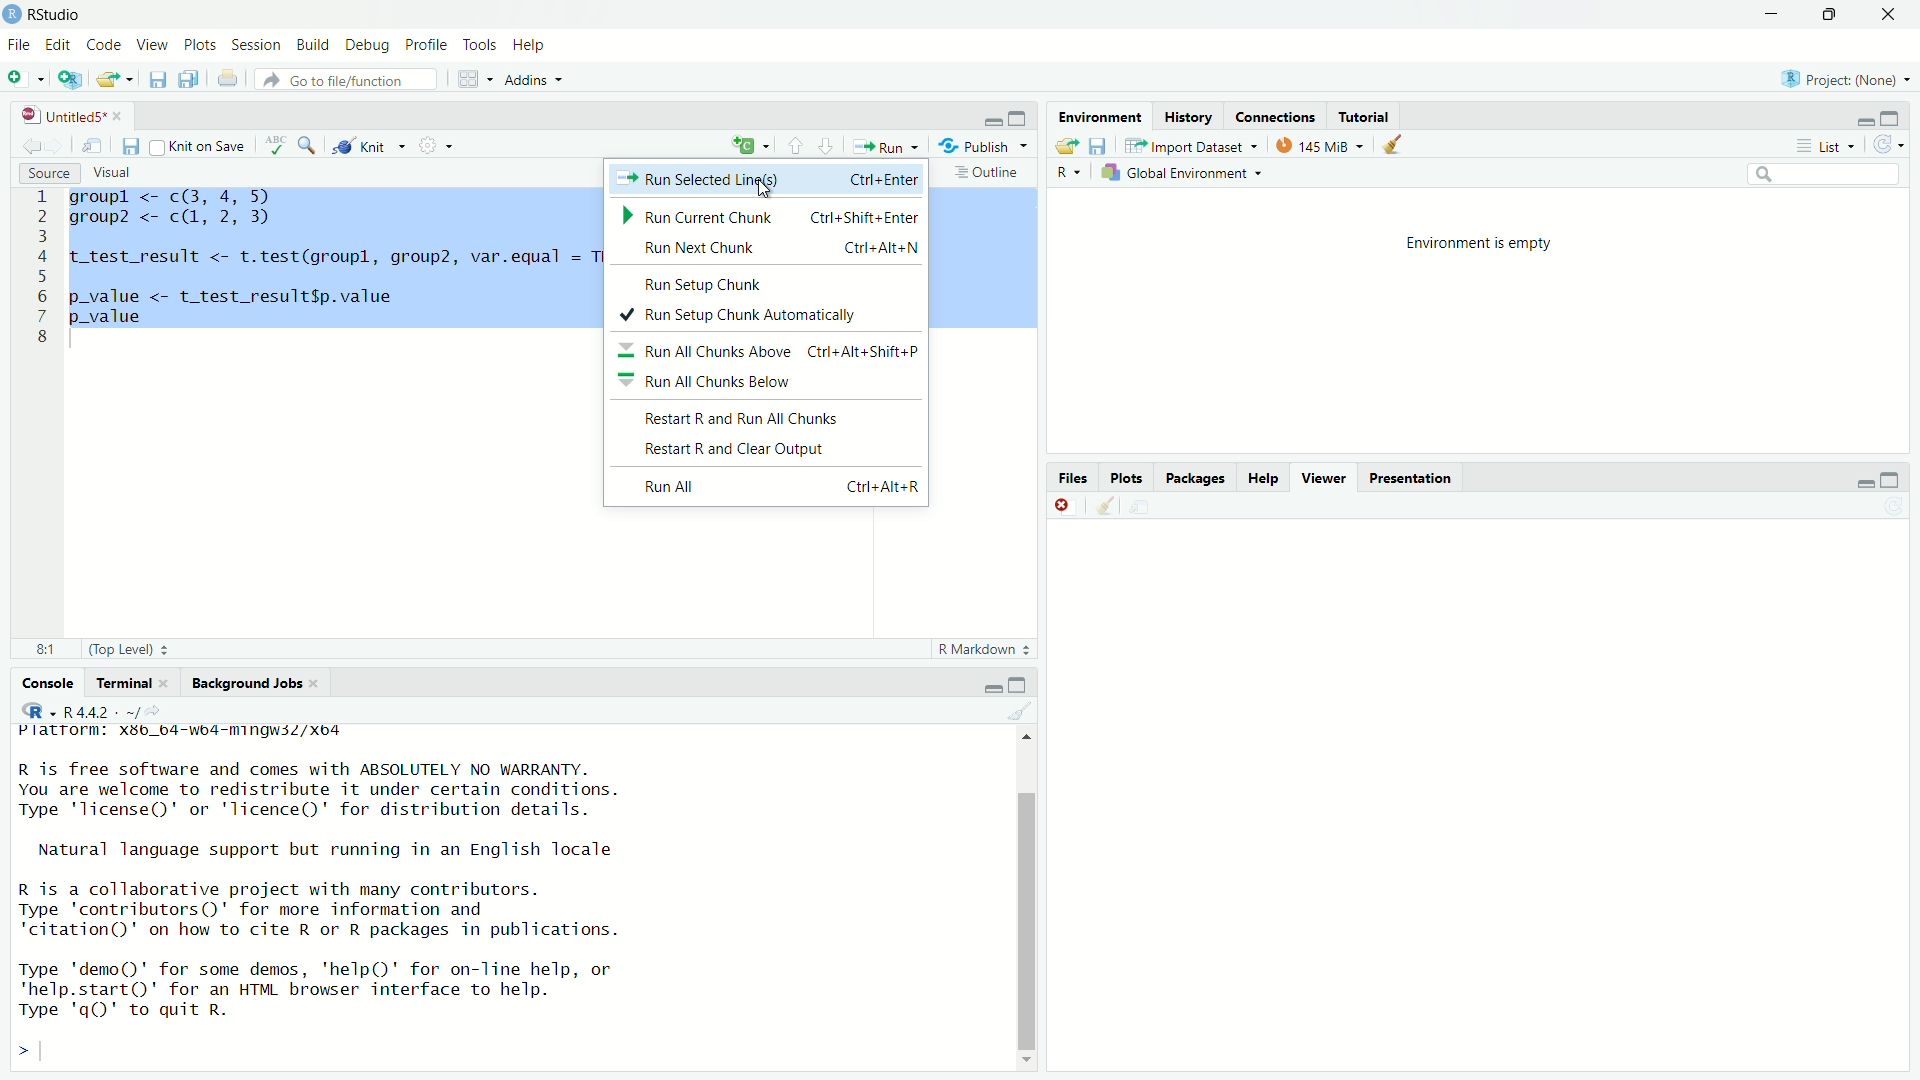 The image size is (1920, 1080). I want to click on cursor, so click(770, 191).